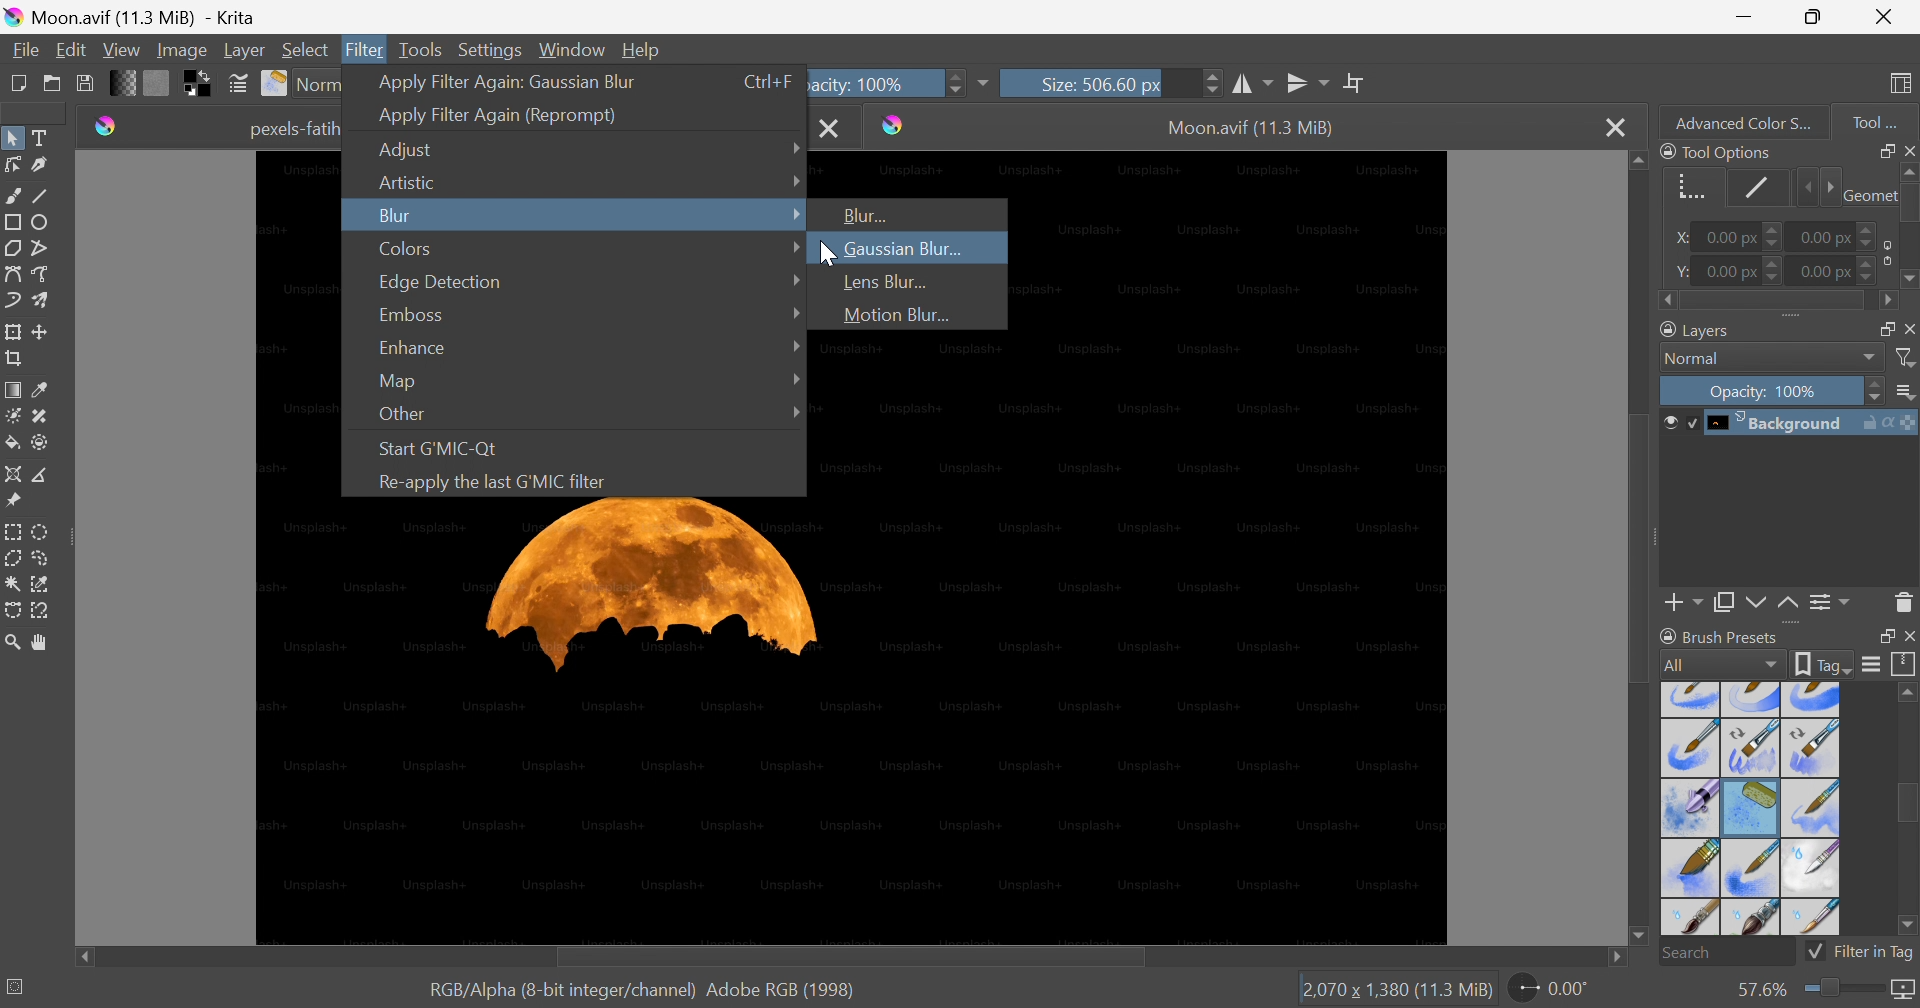 The height and width of the screenshot is (1008, 1920). What do you see at coordinates (12, 138) in the screenshot?
I see `Select shapes tool` at bounding box center [12, 138].